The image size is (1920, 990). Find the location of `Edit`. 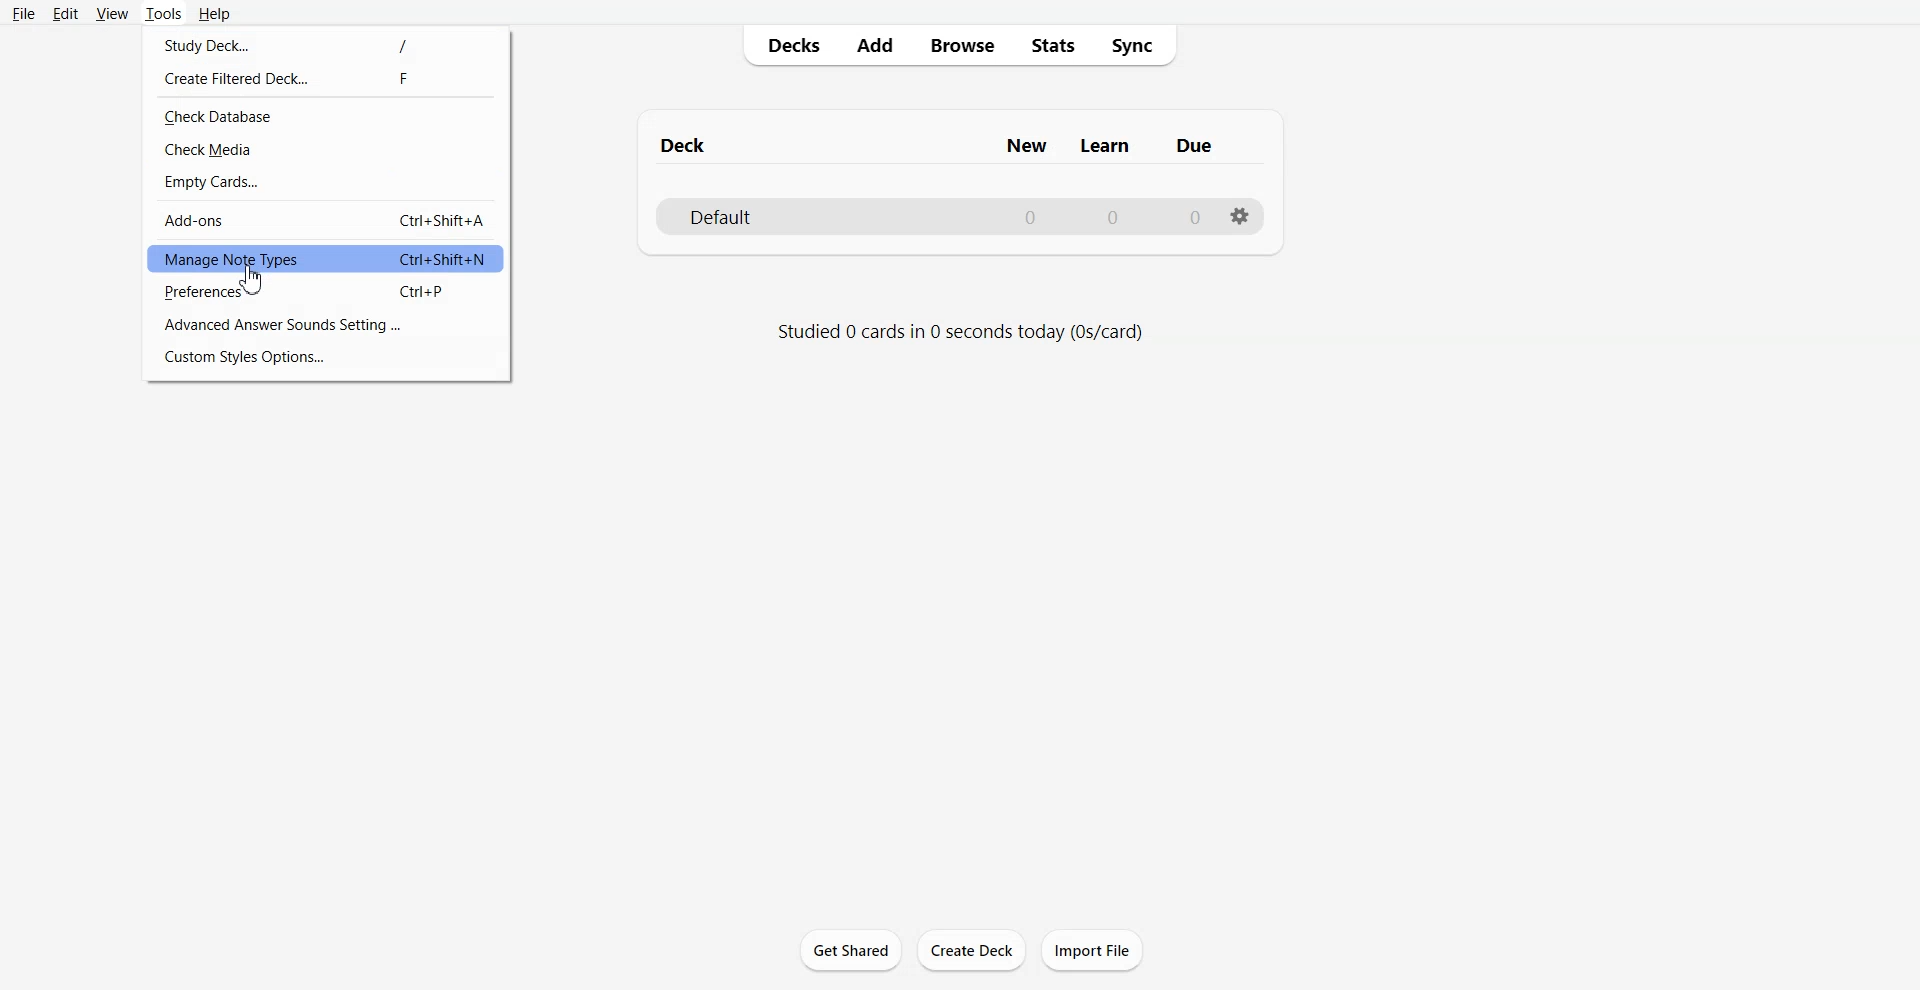

Edit is located at coordinates (64, 13).